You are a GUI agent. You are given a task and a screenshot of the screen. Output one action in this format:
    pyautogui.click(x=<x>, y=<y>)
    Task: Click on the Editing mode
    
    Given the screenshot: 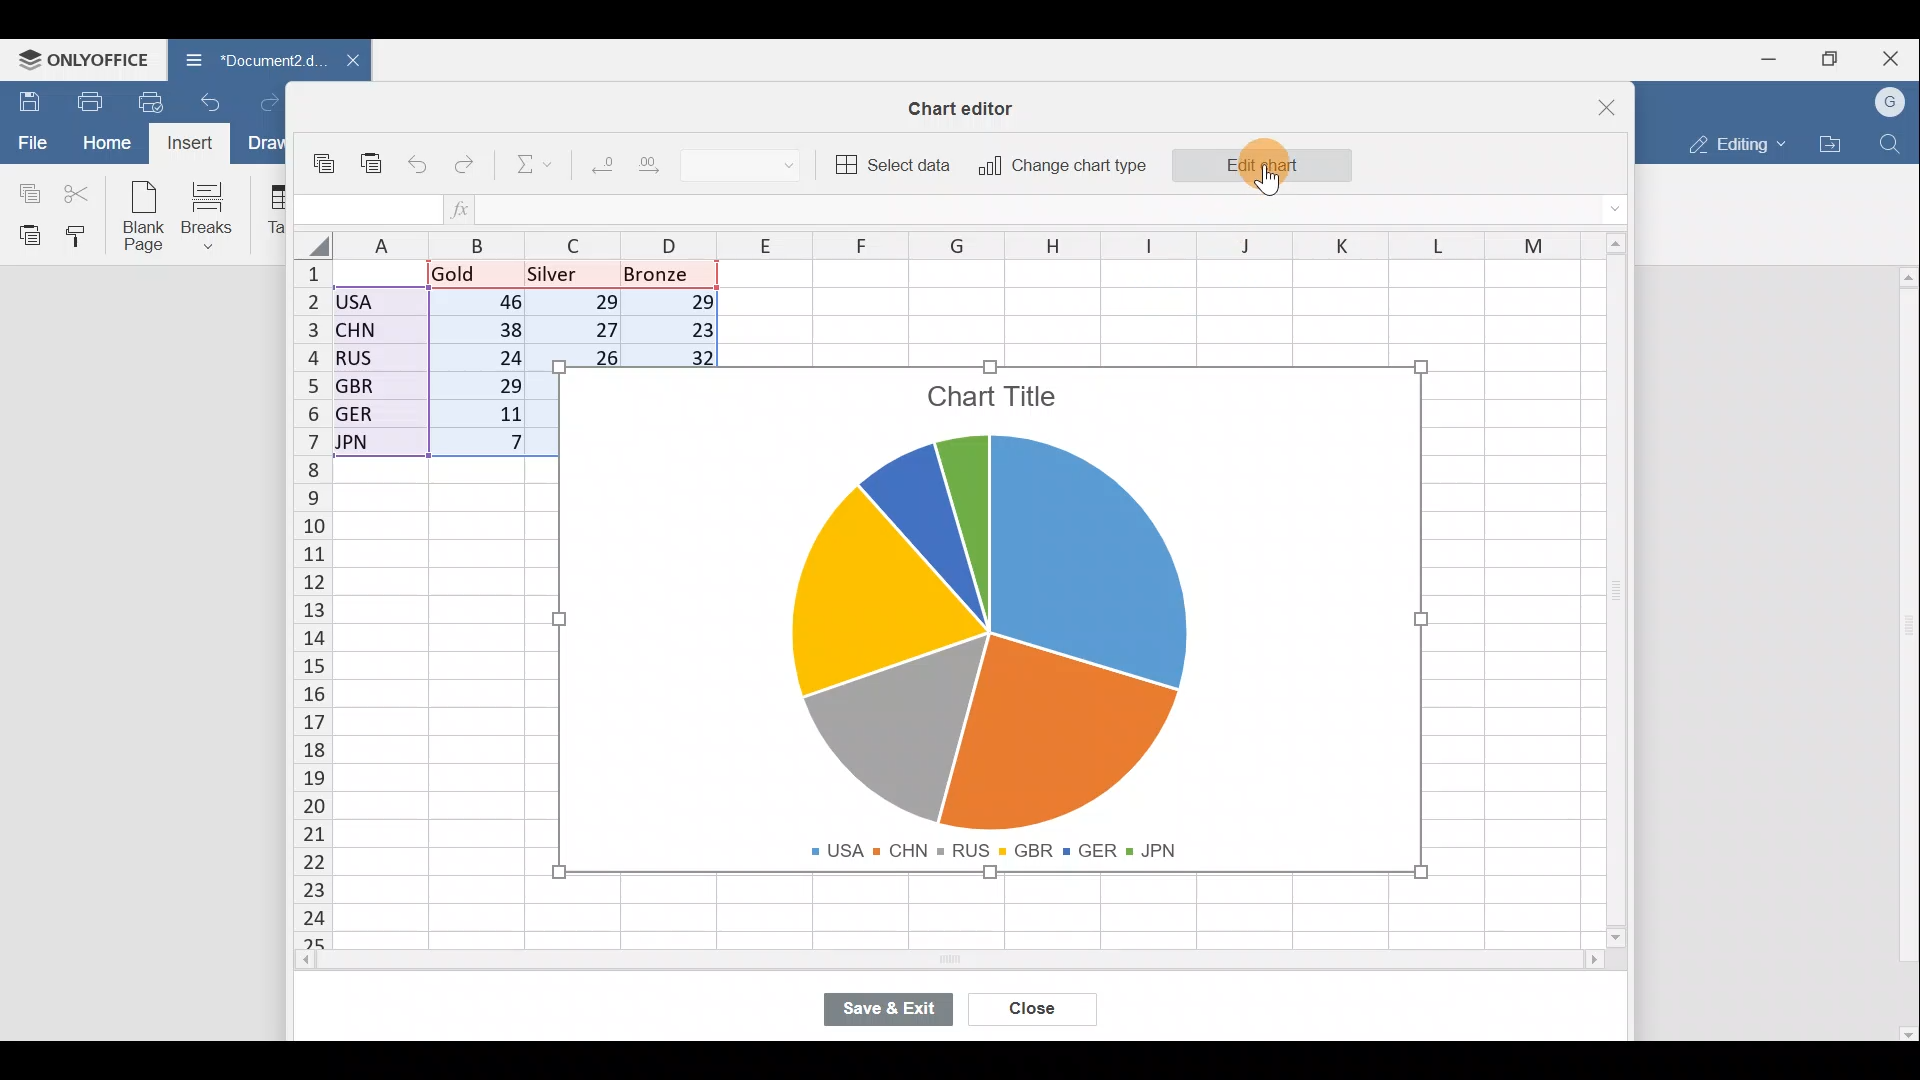 What is the action you would take?
    pyautogui.click(x=1735, y=140)
    